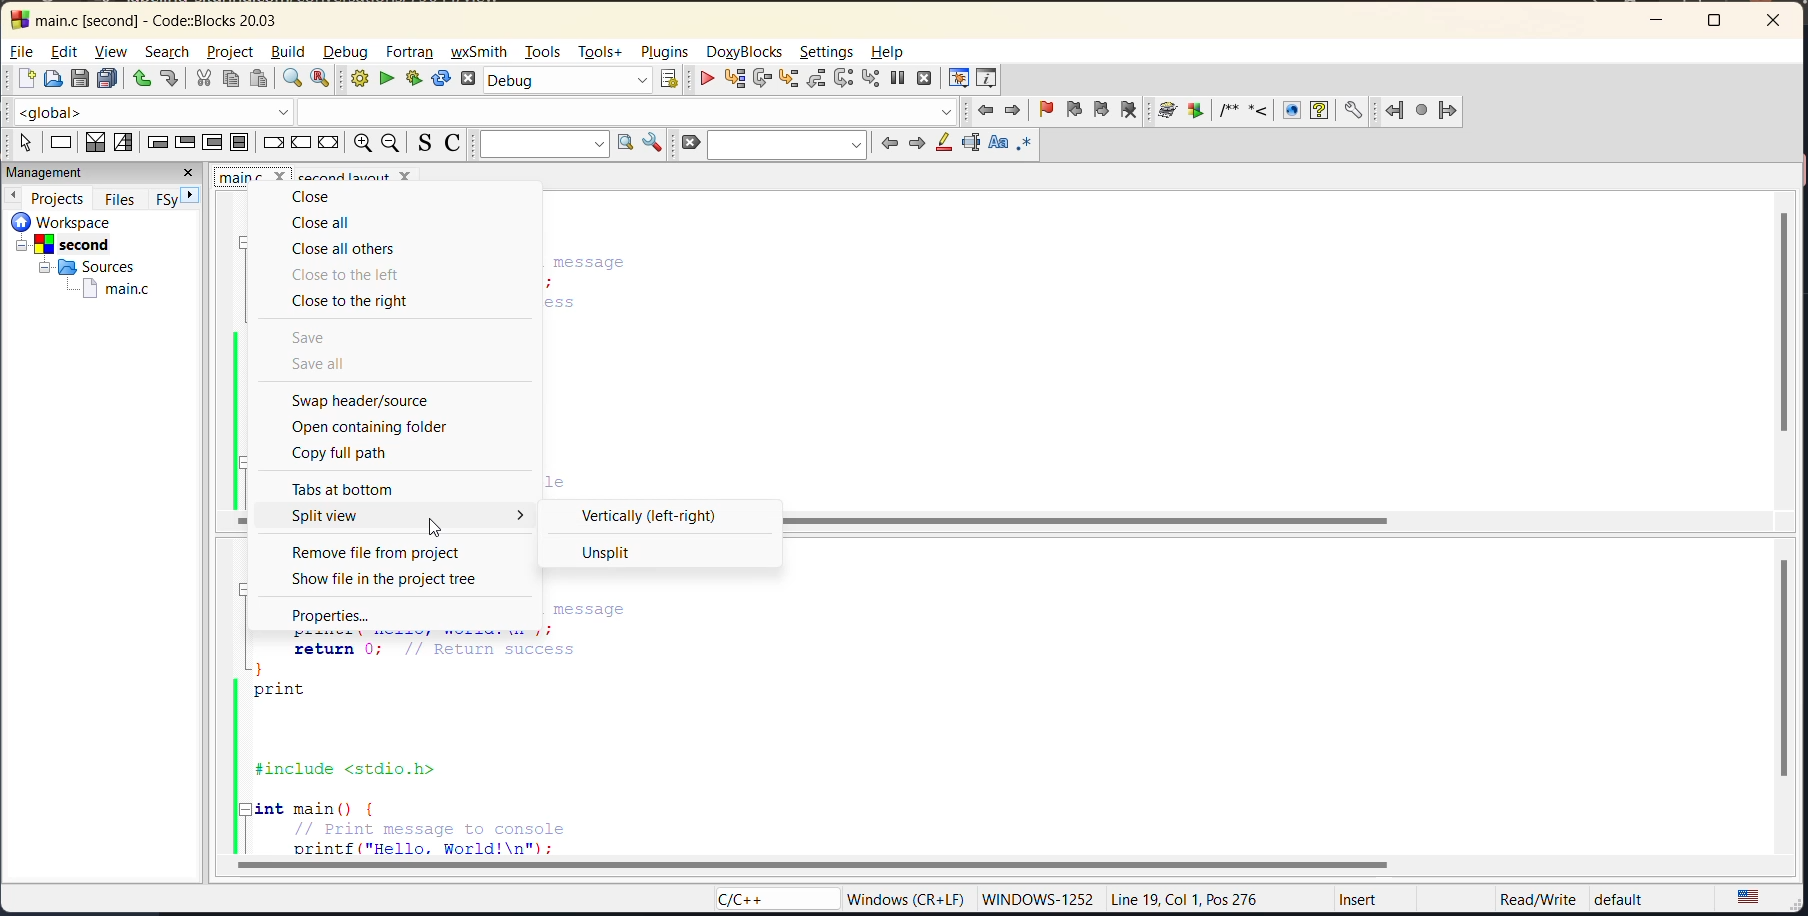  What do you see at coordinates (81, 79) in the screenshot?
I see `save` at bounding box center [81, 79].